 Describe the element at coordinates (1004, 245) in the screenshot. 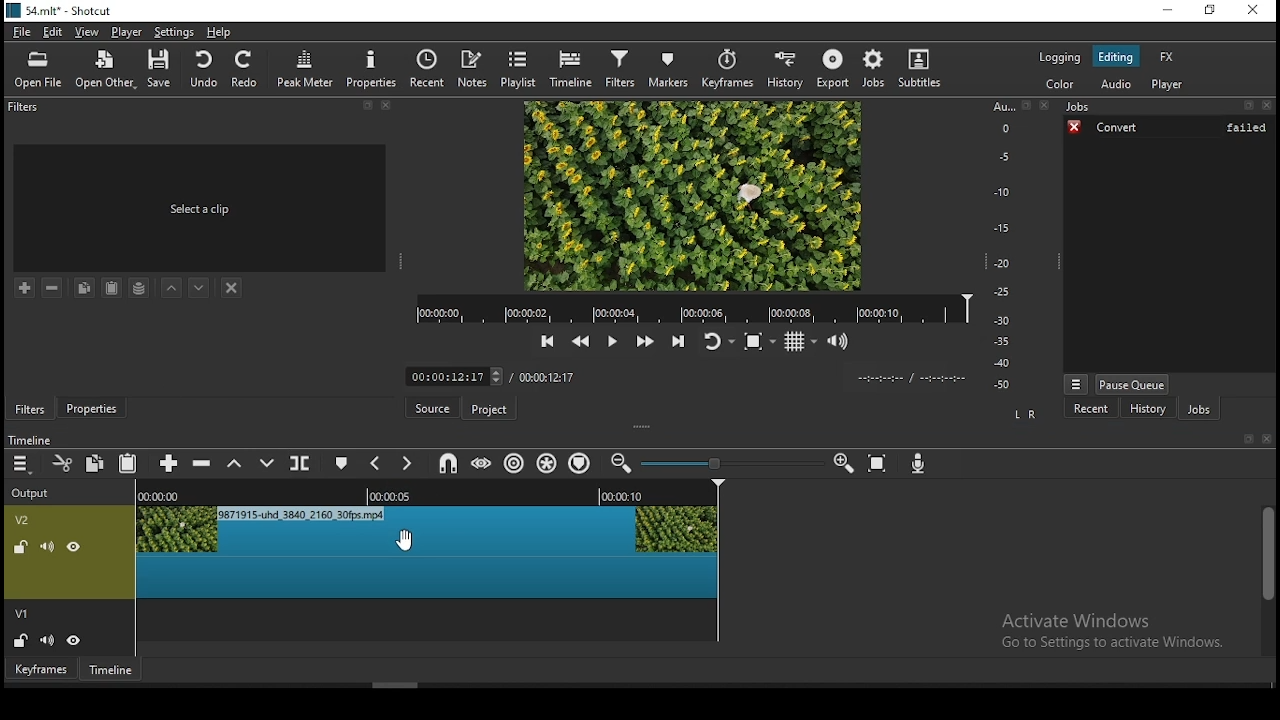

I see `scale` at that location.